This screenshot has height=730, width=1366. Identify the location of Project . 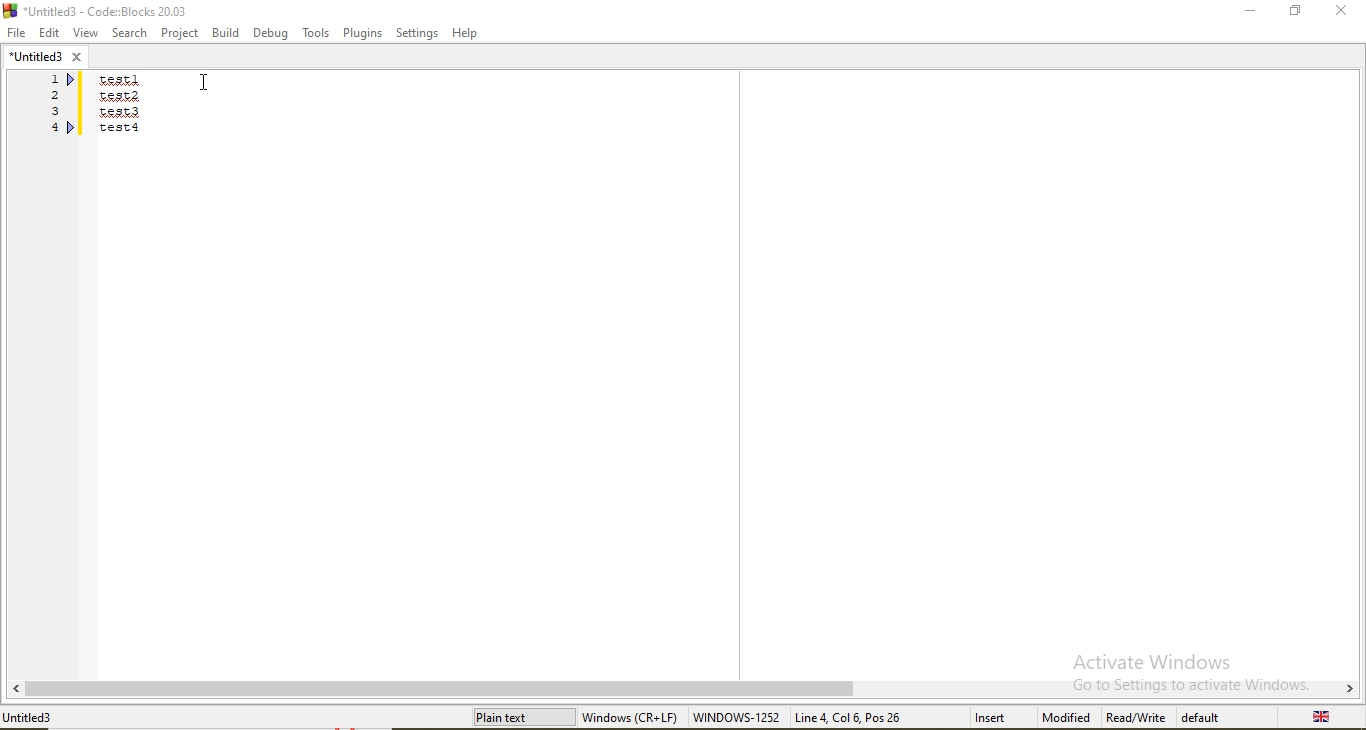
(181, 32).